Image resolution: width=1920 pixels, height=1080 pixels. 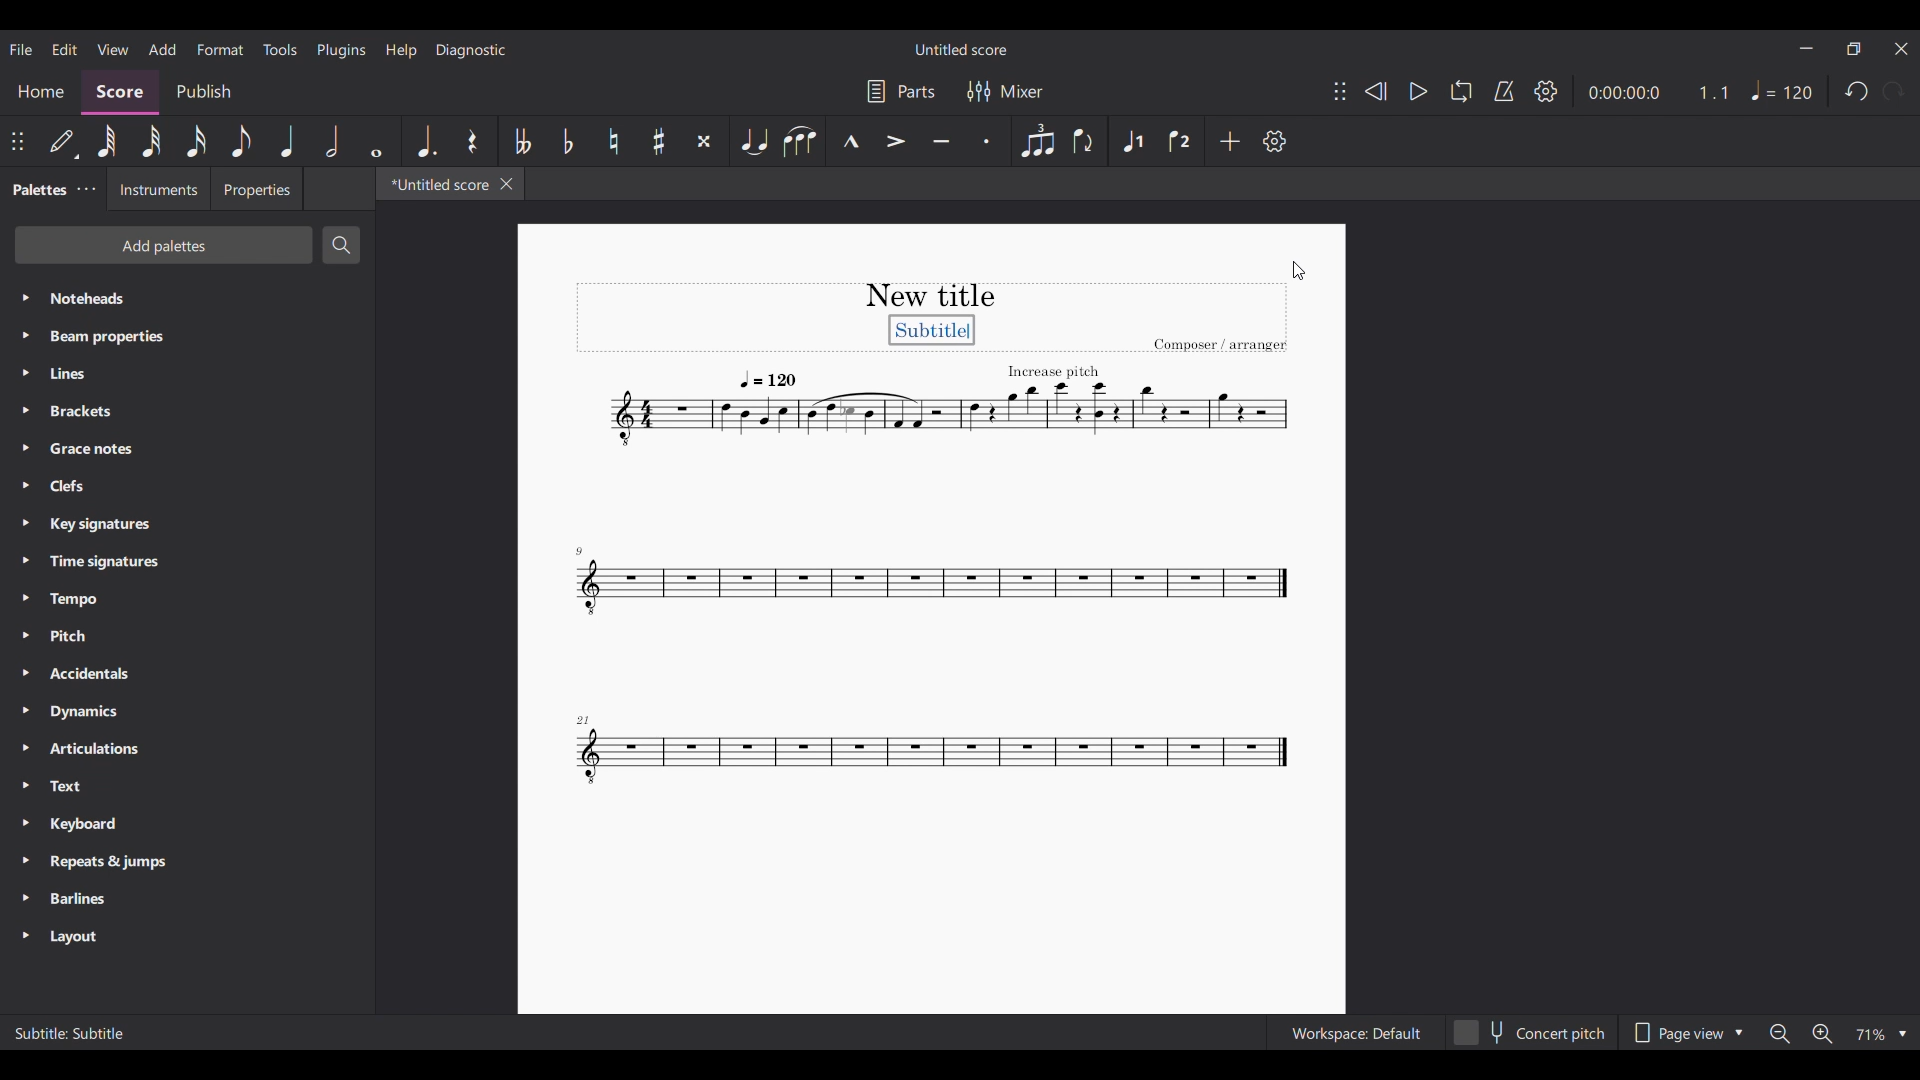 I want to click on Current ratio, so click(x=1713, y=92).